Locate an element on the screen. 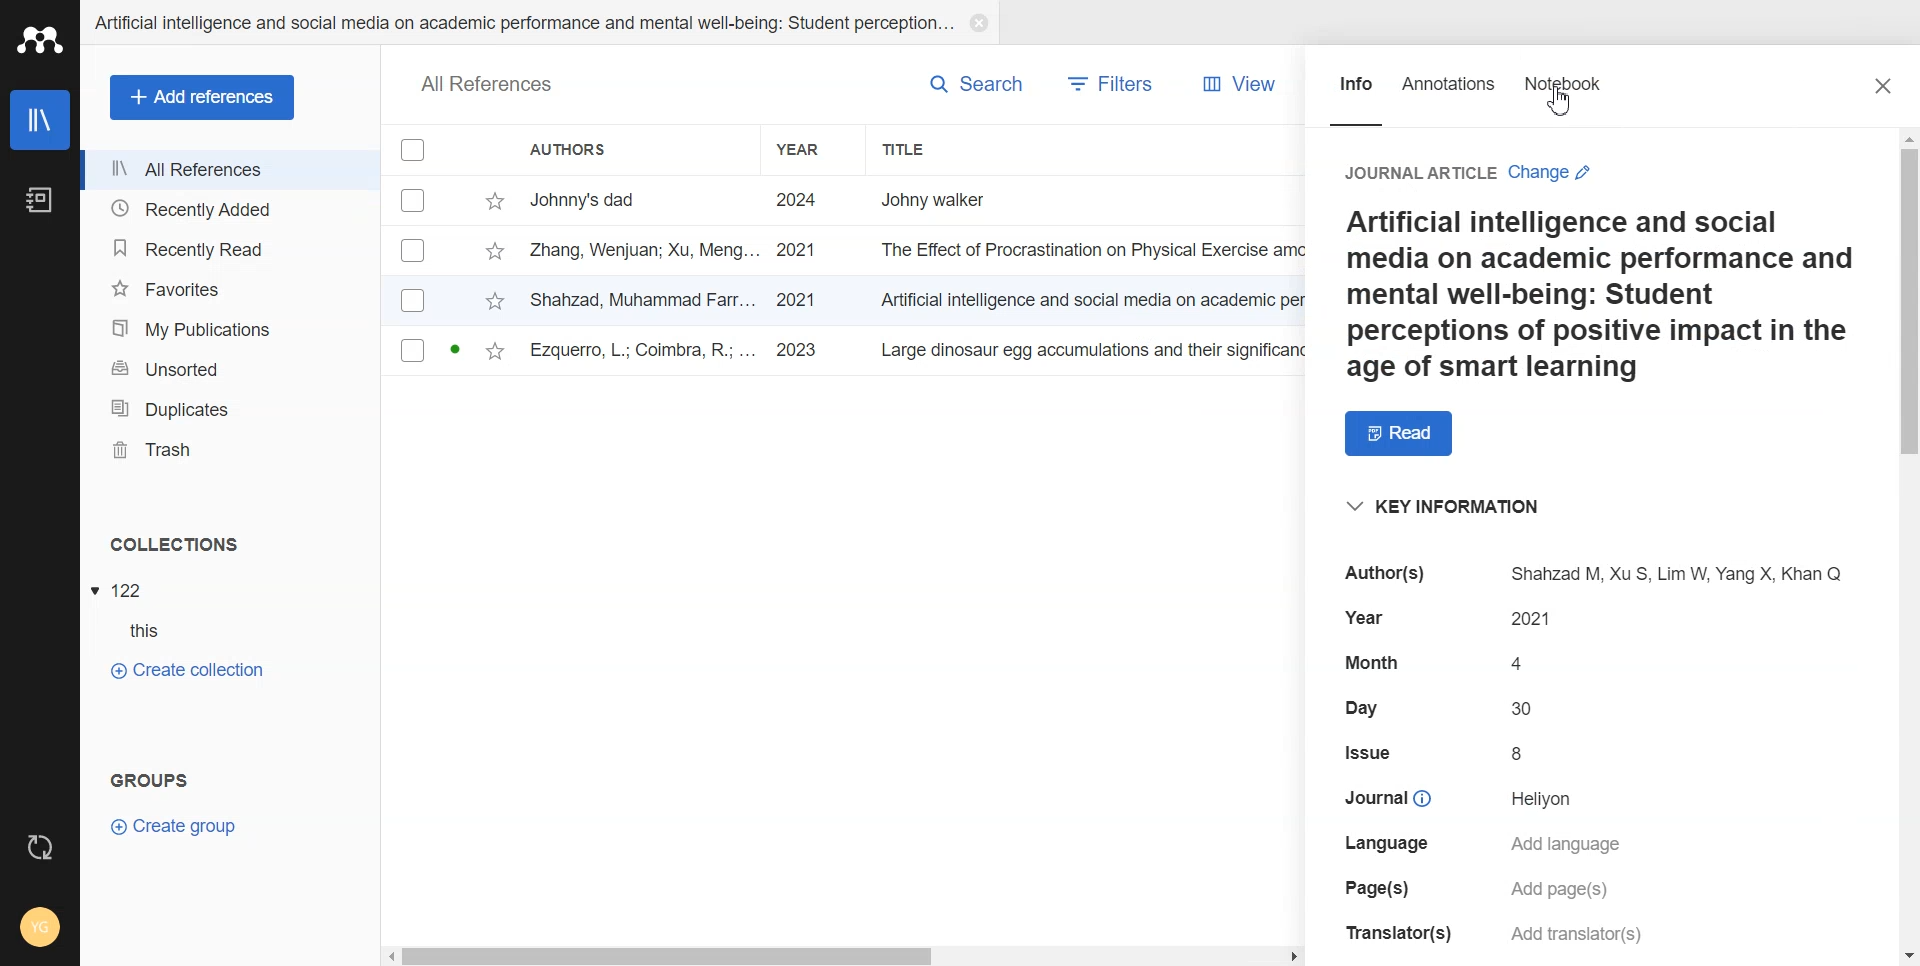 The width and height of the screenshot is (1920, 966). Close is located at coordinates (978, 23).